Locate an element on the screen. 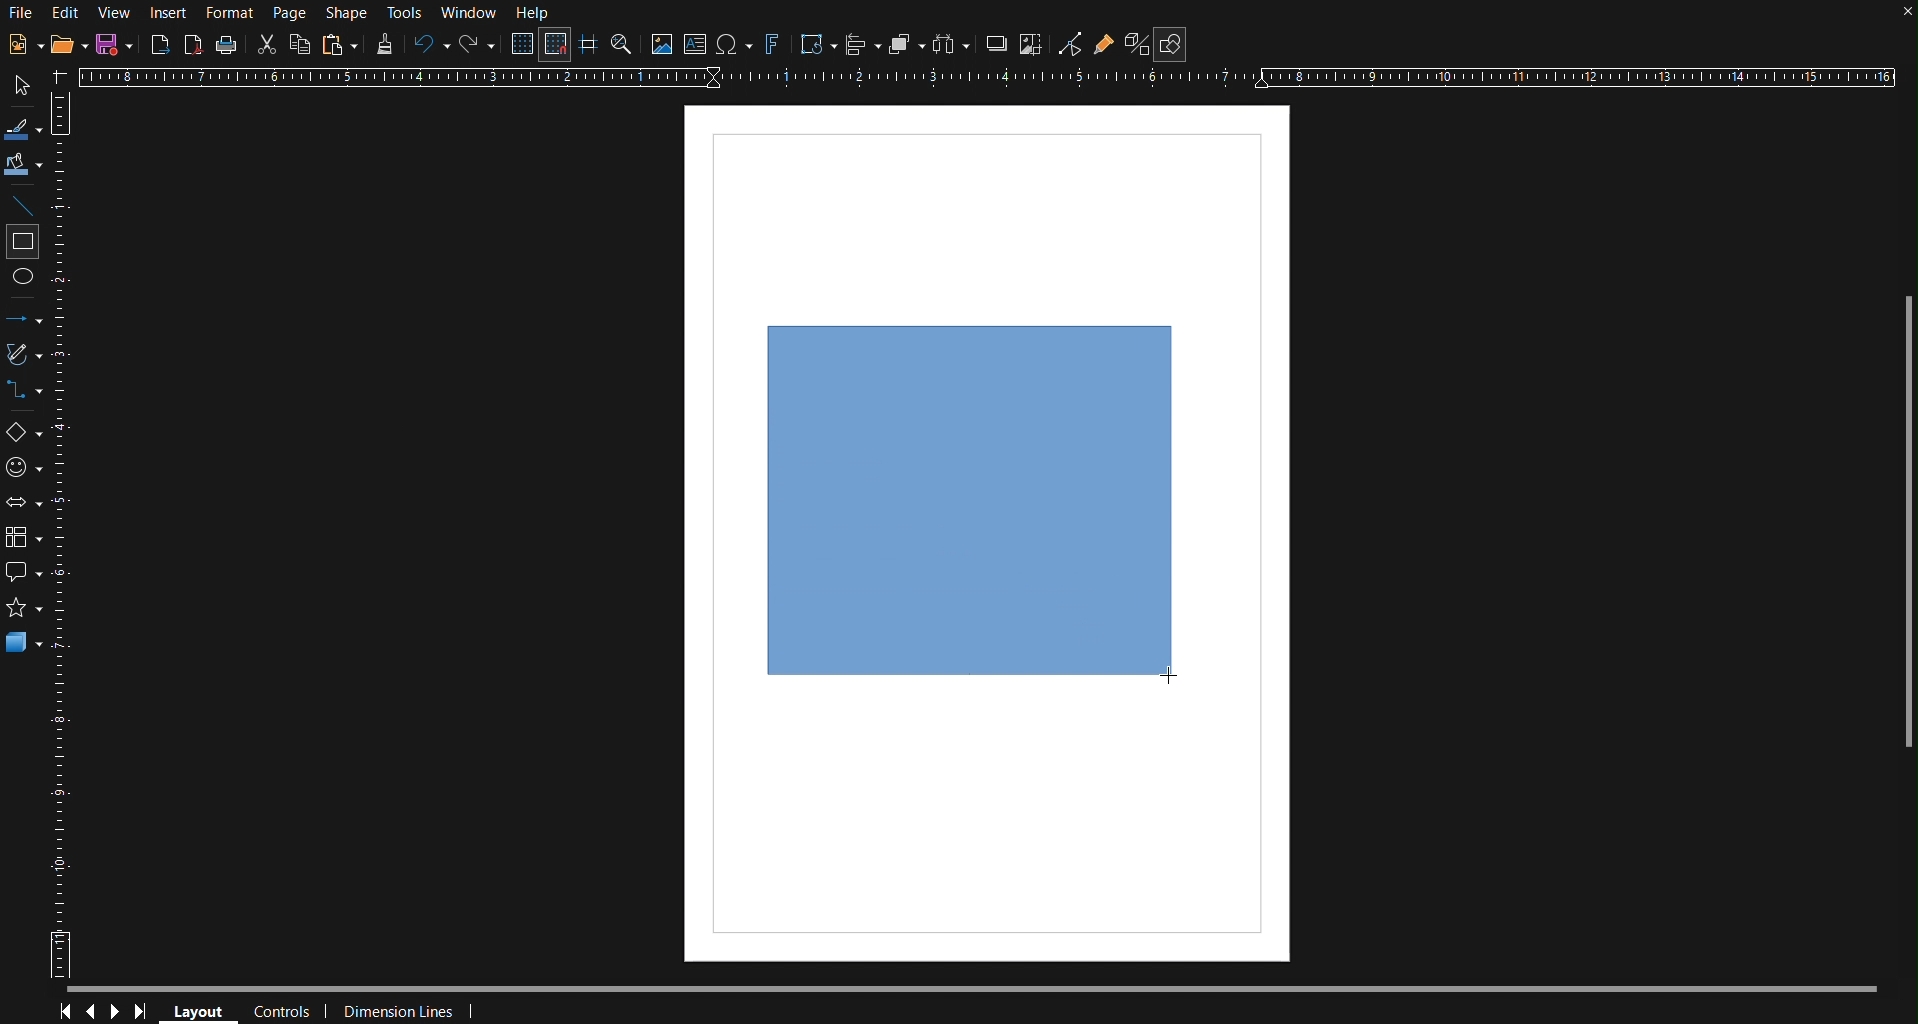 Image resolution: width=1918 pixels, height=1024 pixels. Basic Shapes is located at coordinates (26, 434).